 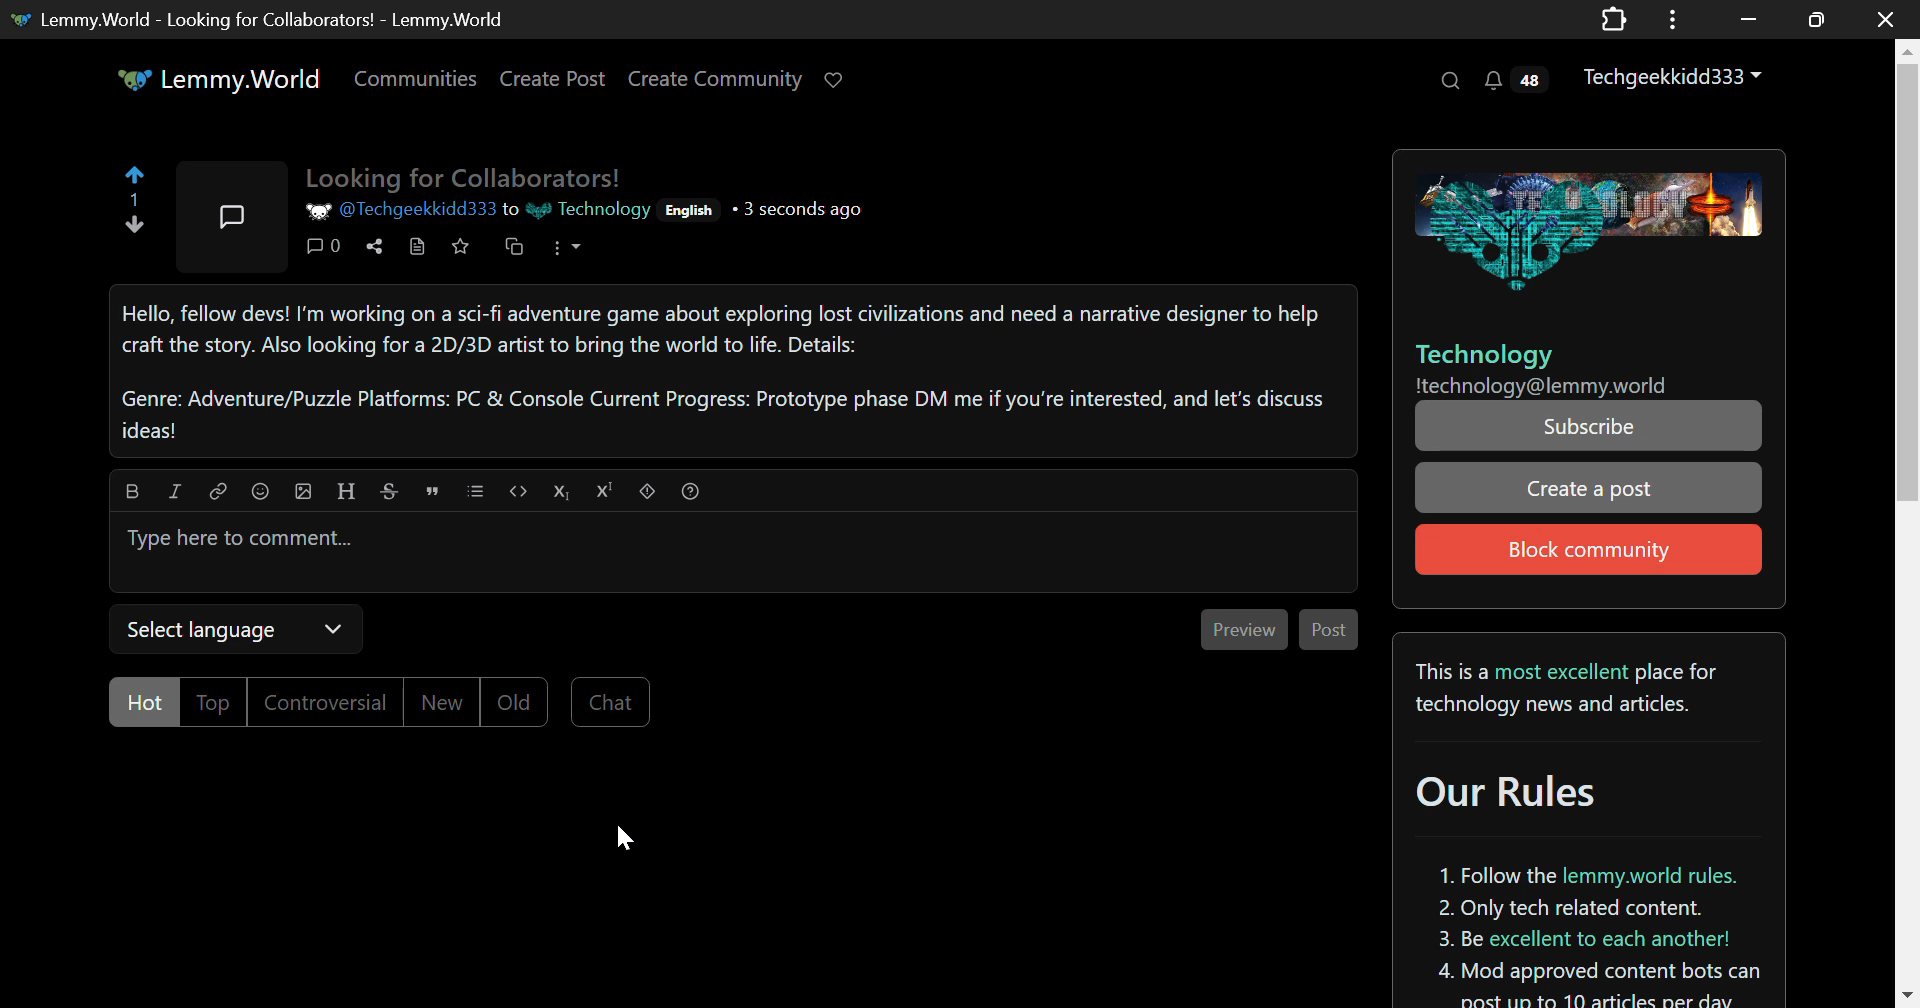 I want to click on italic, so click(x=173, y=490).